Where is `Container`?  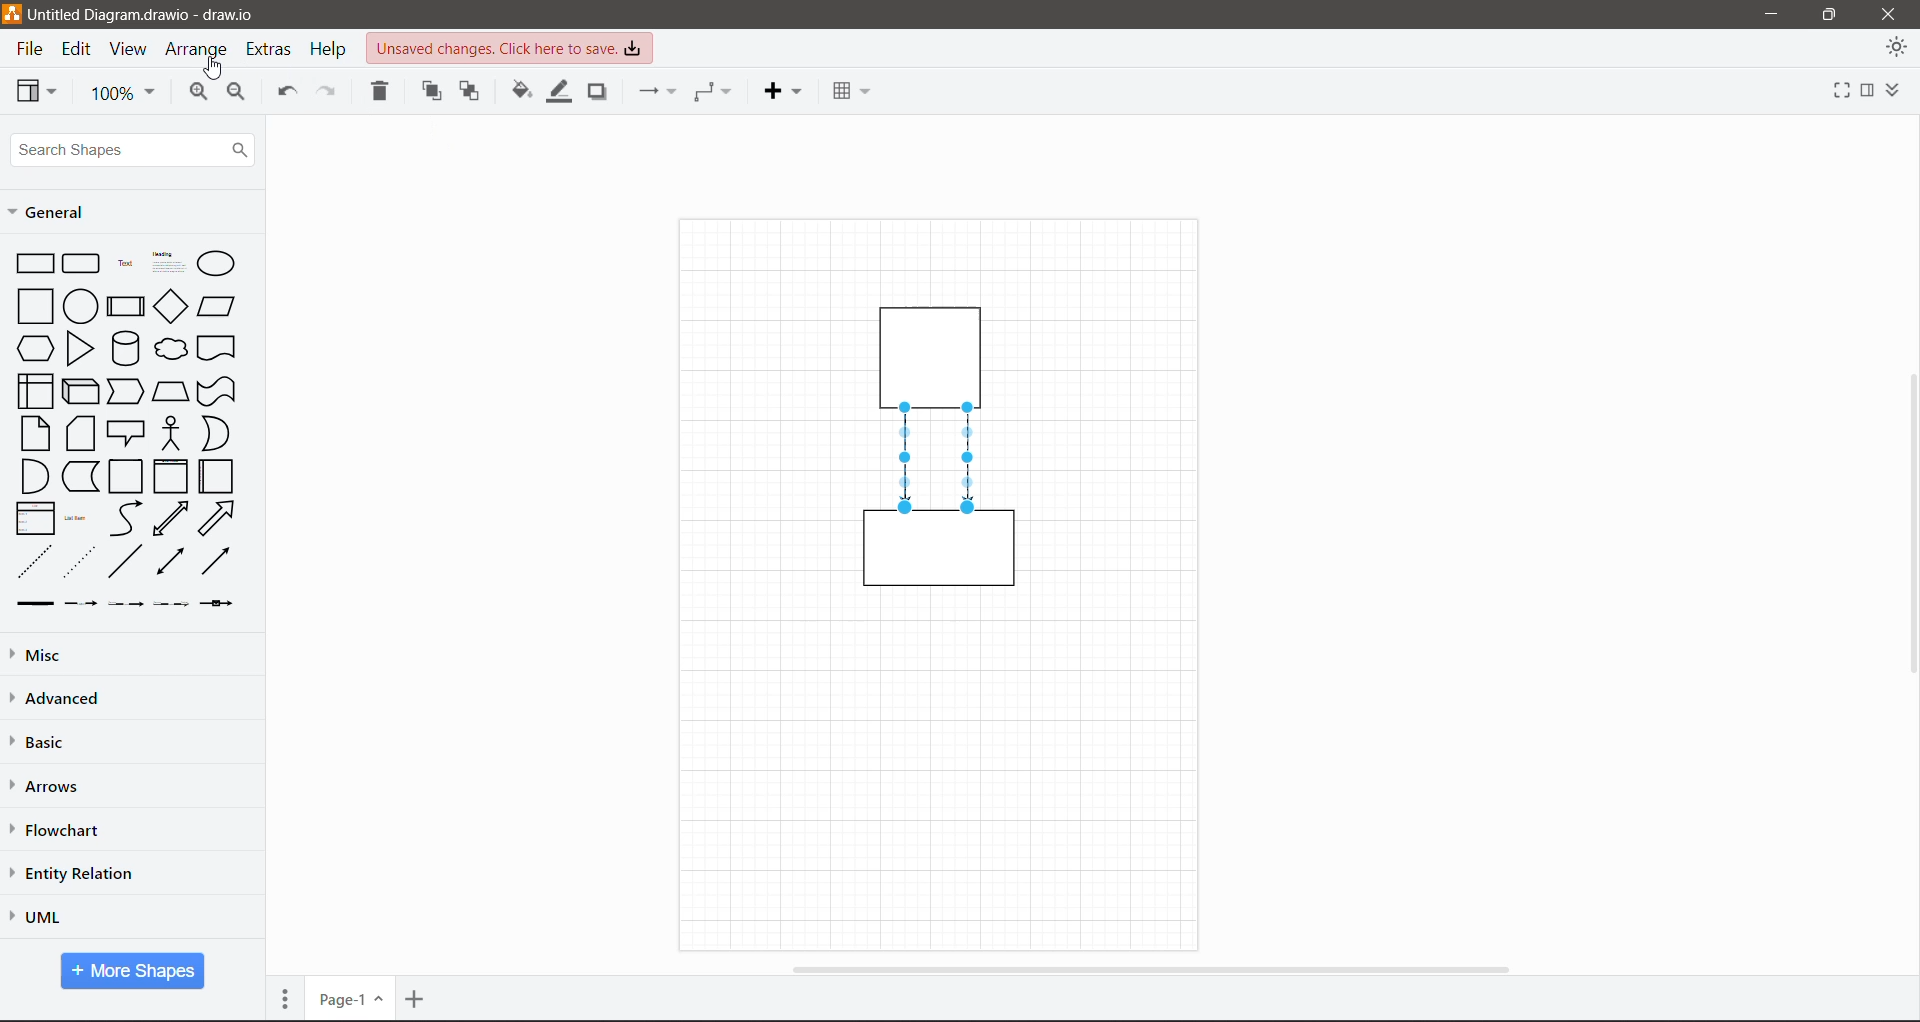 Container is located at coordinates (127, 477).